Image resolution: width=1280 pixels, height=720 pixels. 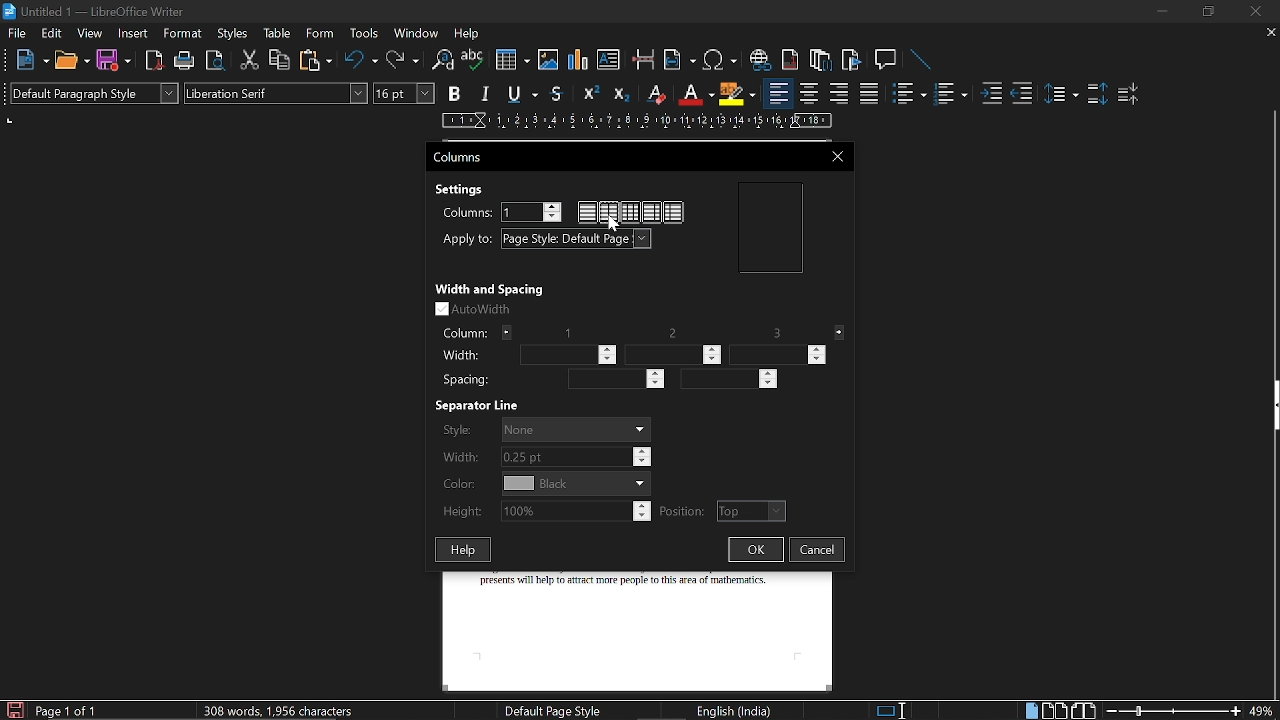 What do you see at coordinates (561, 94) in the screenshot?
I see `Strikethrough` at bounding box center [561, 94].